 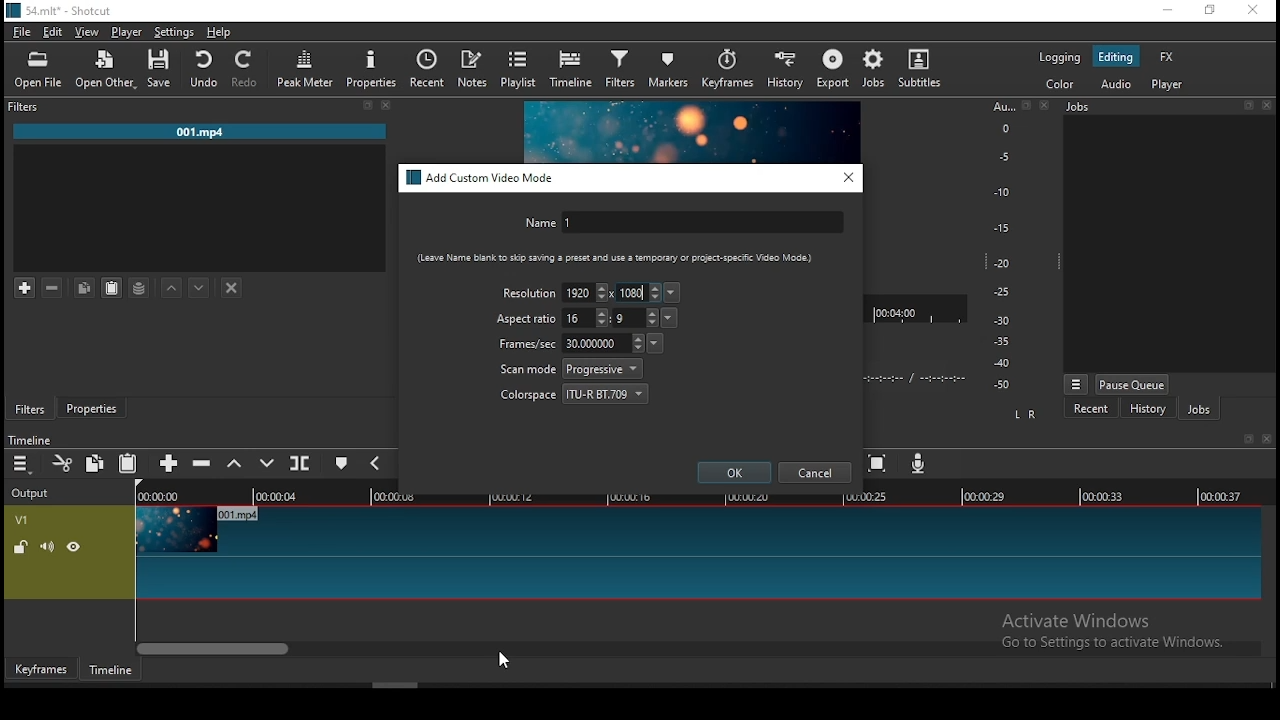 I want to click on minimize, so click(x=1167, y=11).